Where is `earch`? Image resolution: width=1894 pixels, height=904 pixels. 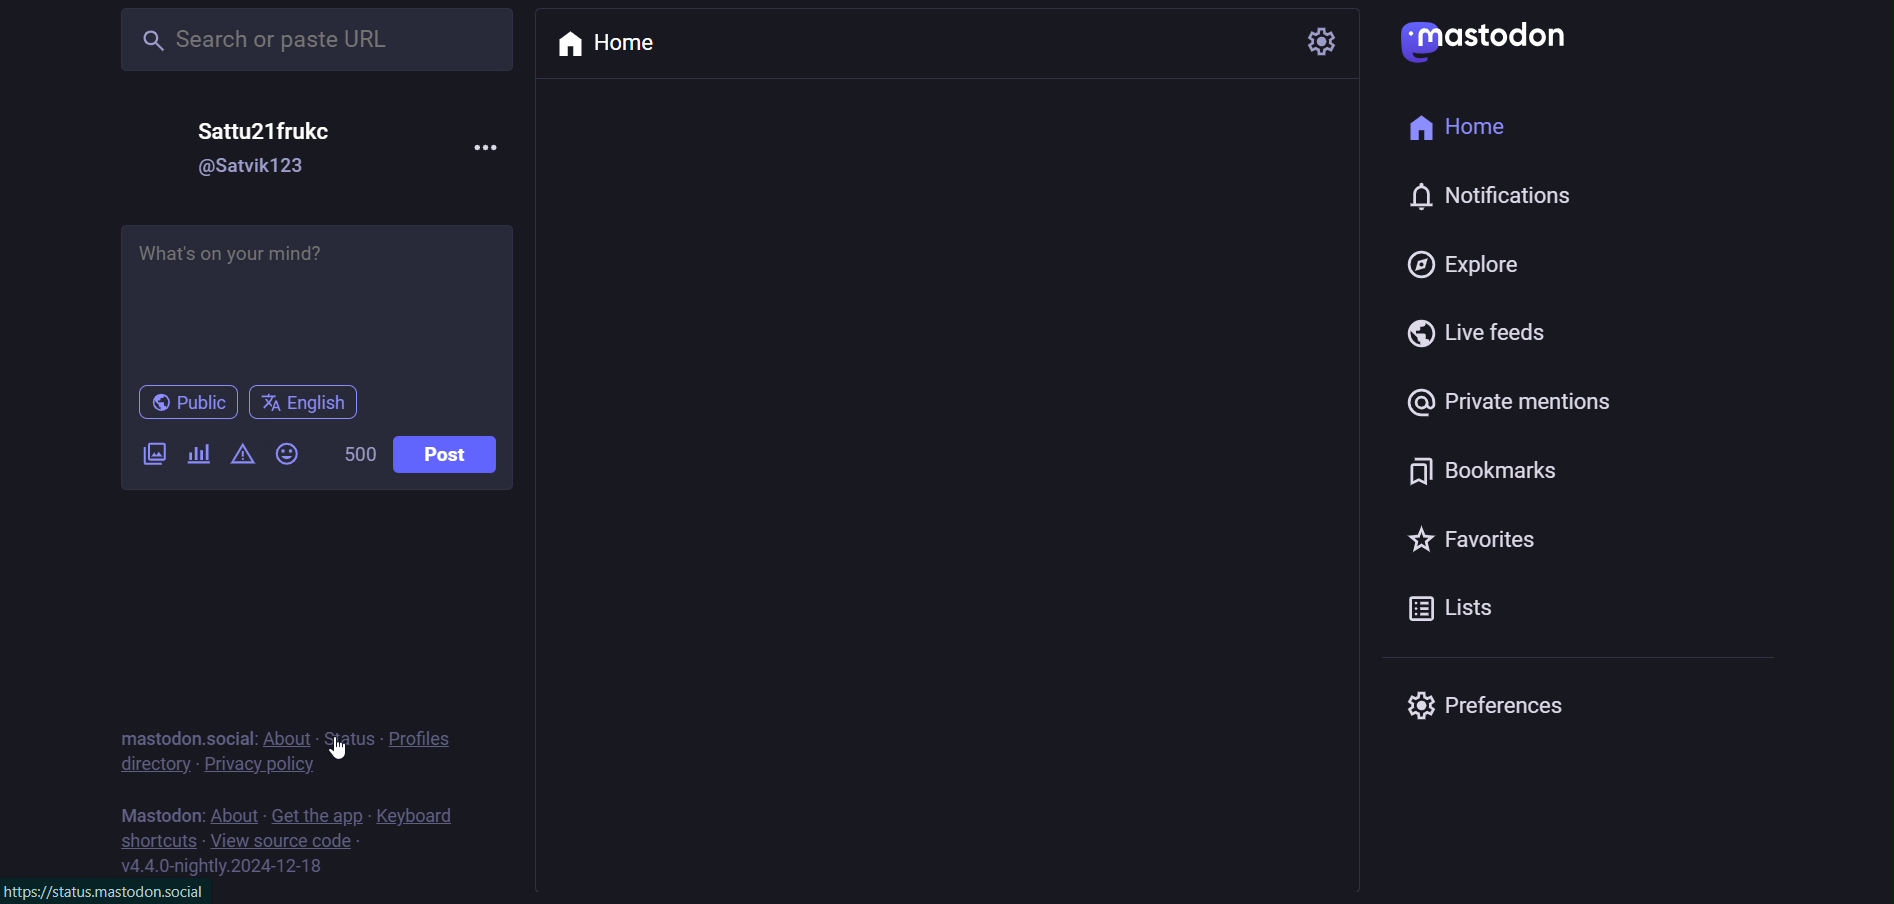
earch is located at coordinates (316, 45).